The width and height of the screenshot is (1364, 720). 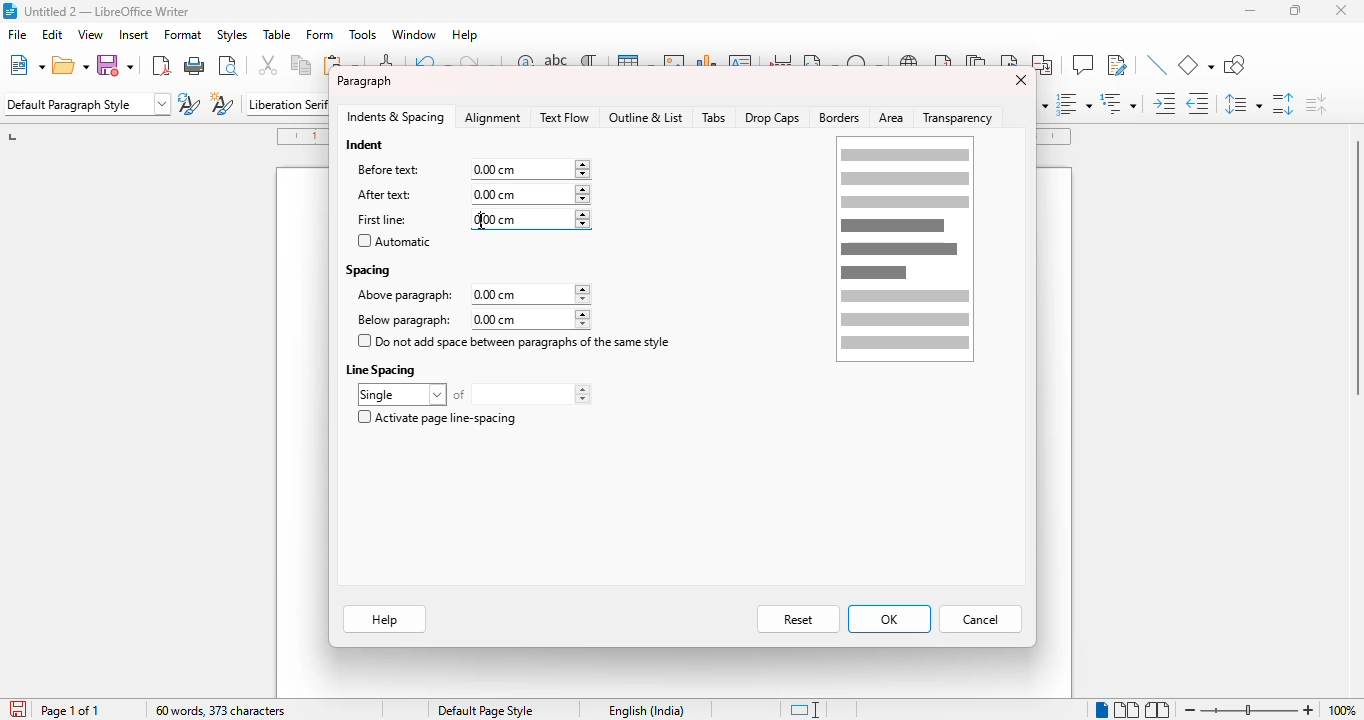 I want to click on insert line, so click(x=1157, y=65).